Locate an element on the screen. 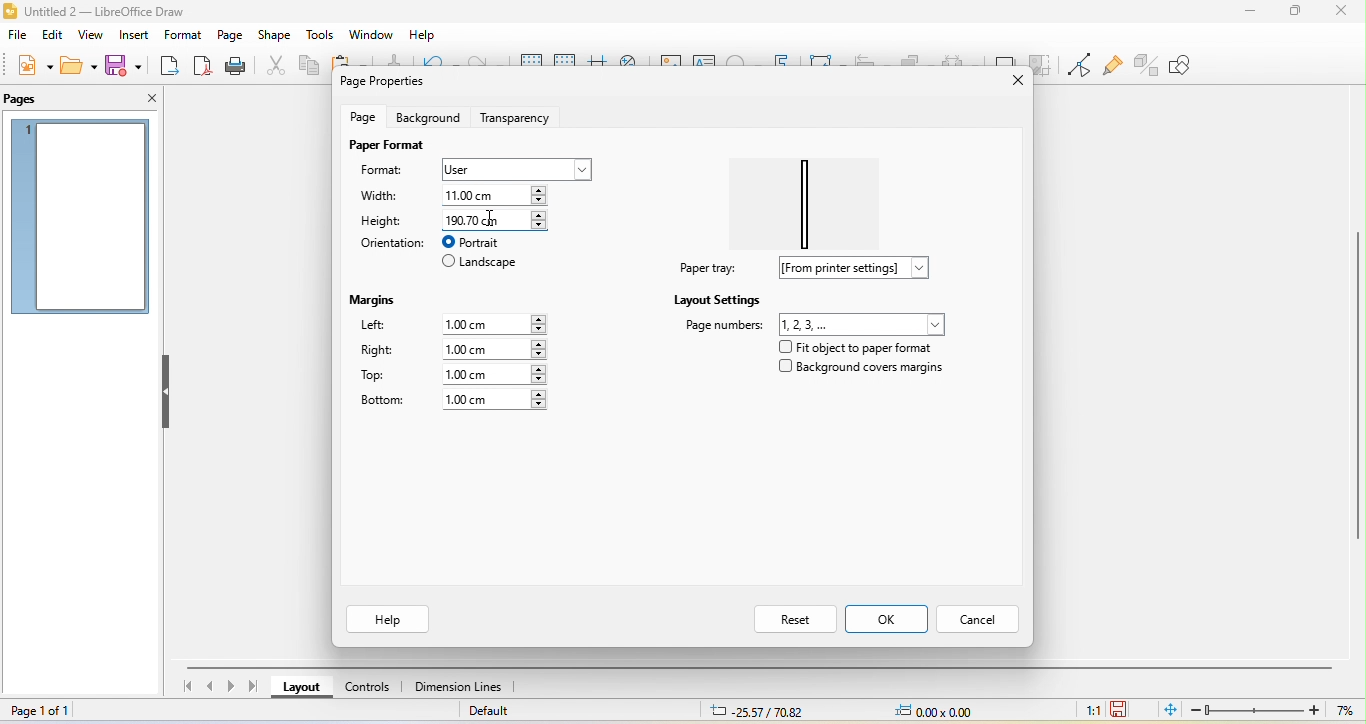  reset is located at coordinates (793, 618).